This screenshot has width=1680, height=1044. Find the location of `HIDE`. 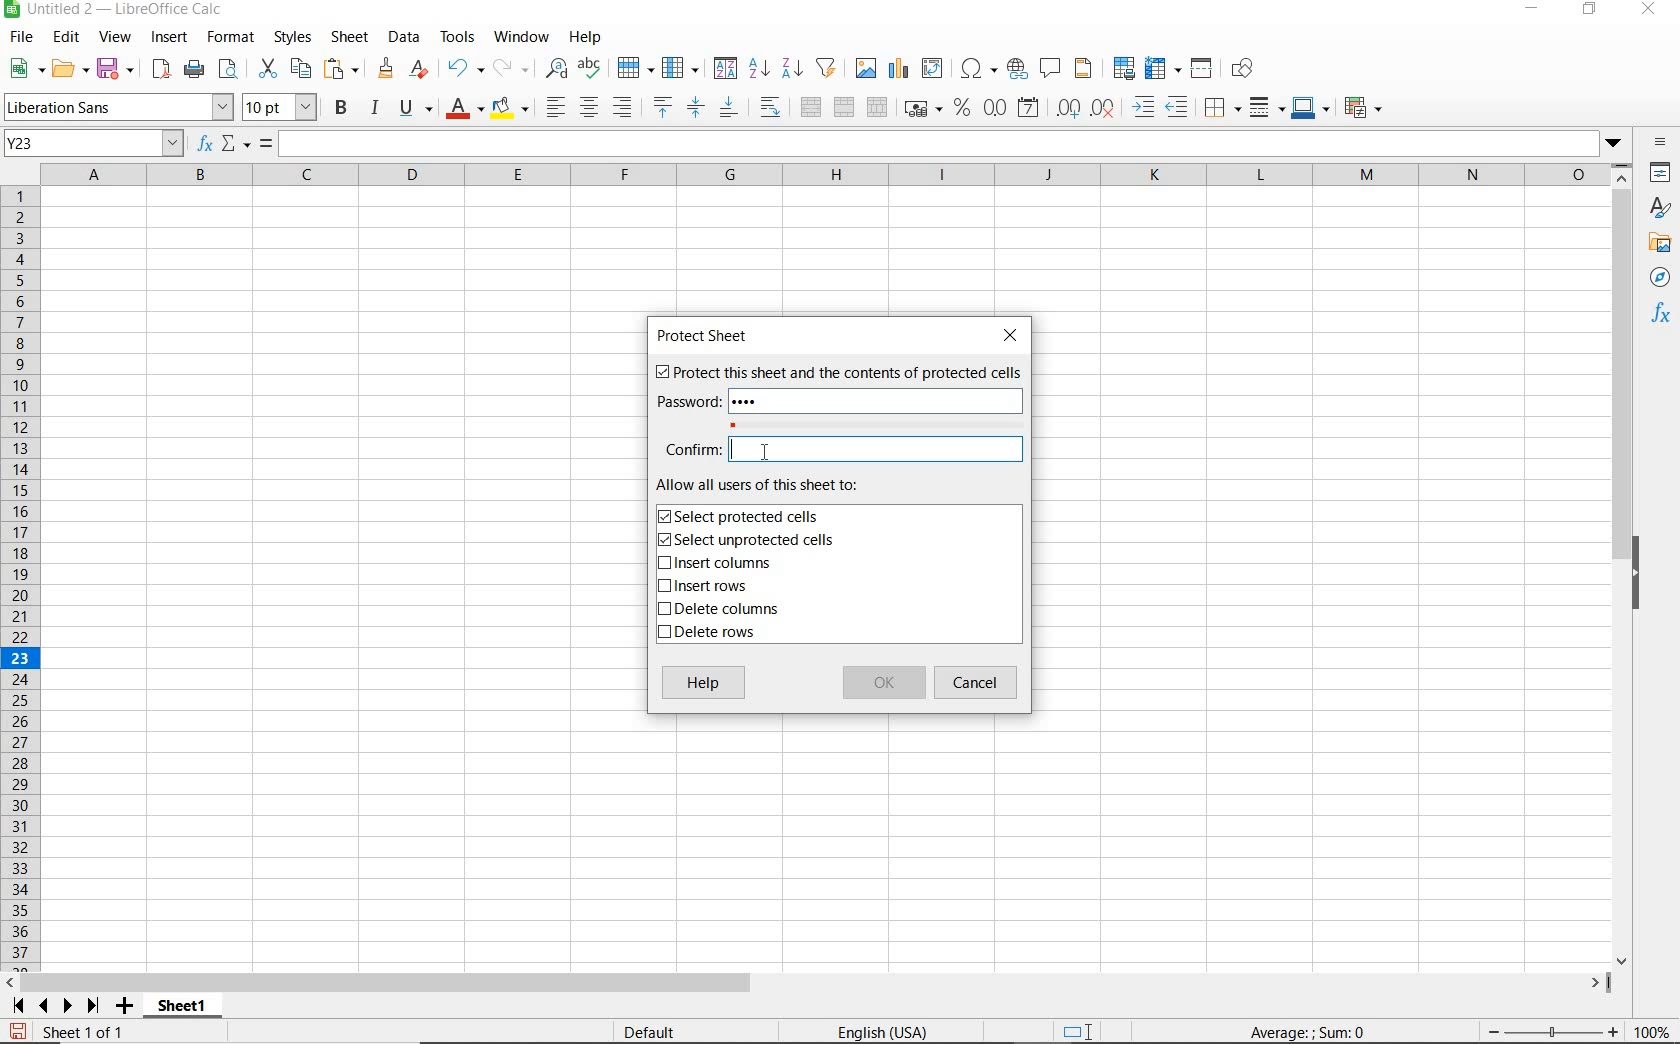

HIDE is located at coordinates (1647, 570).